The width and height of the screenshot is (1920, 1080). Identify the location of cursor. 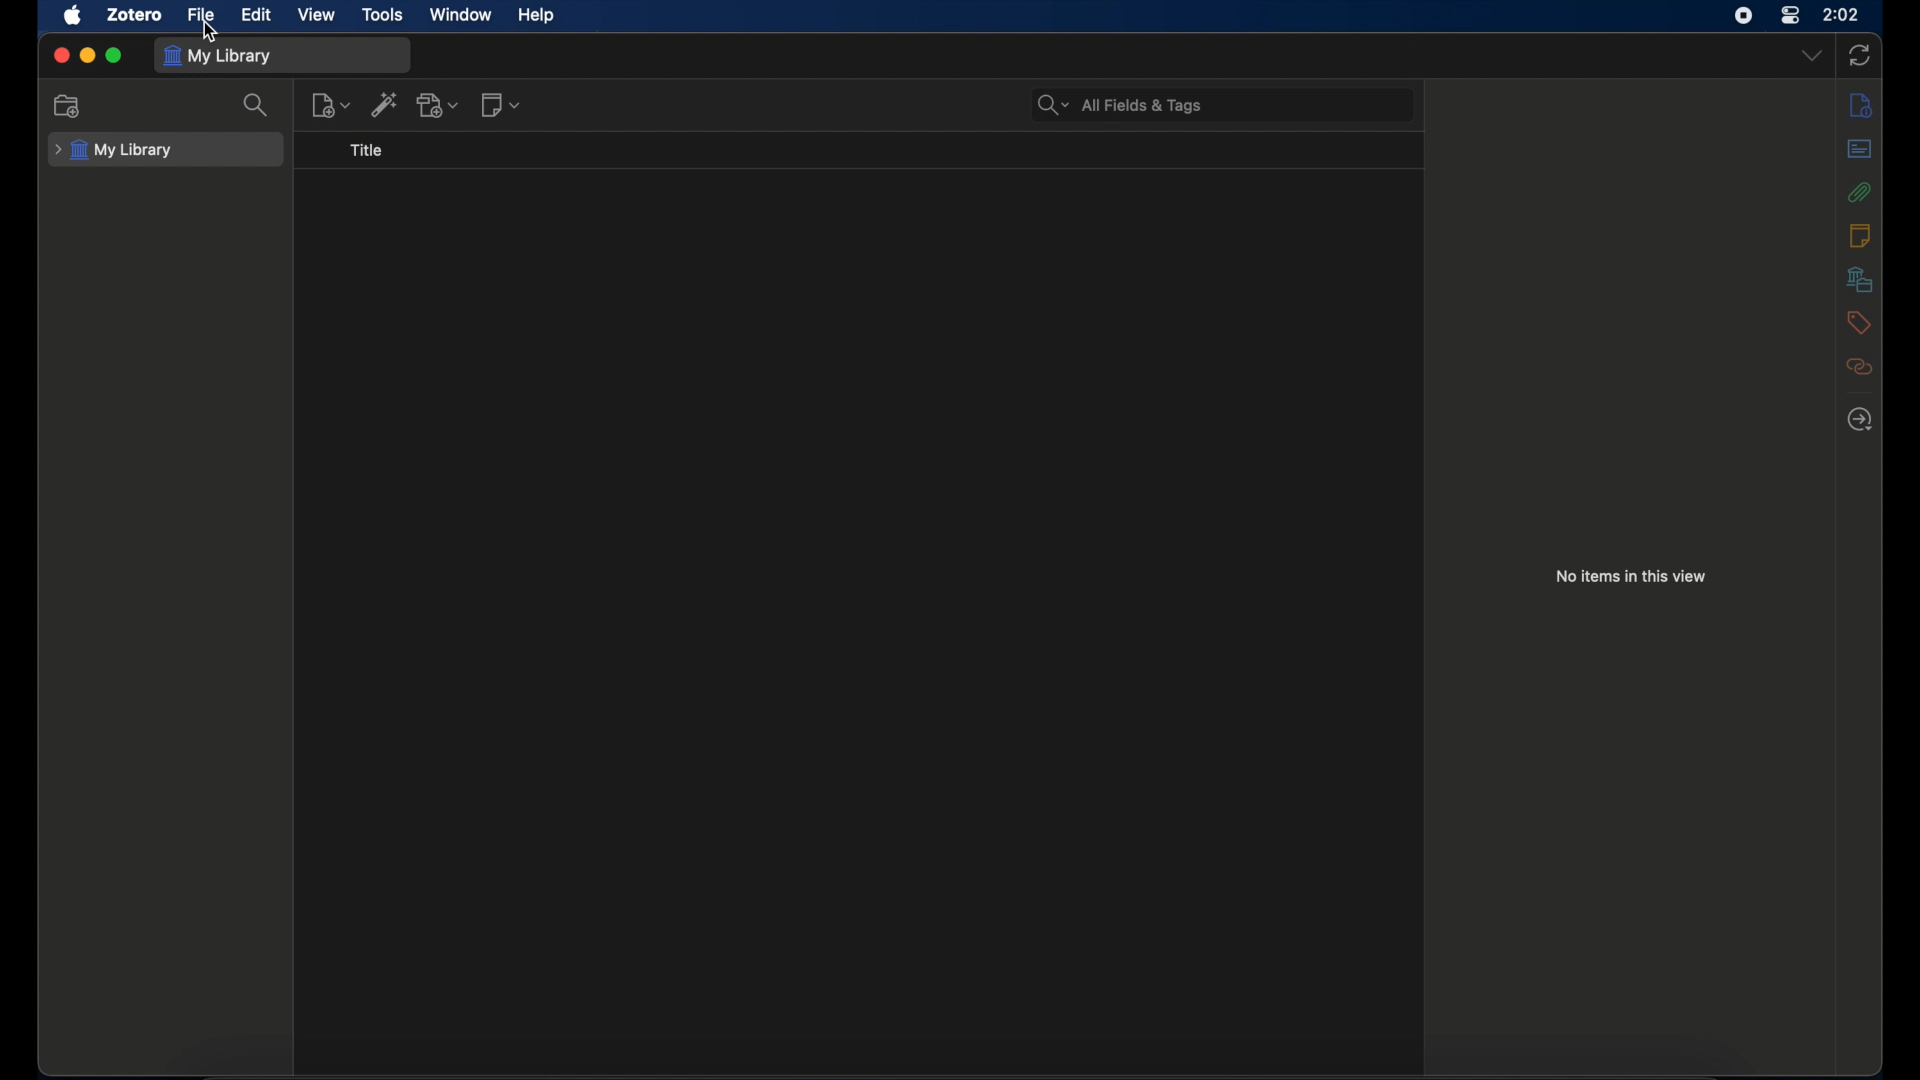
(210, 33).